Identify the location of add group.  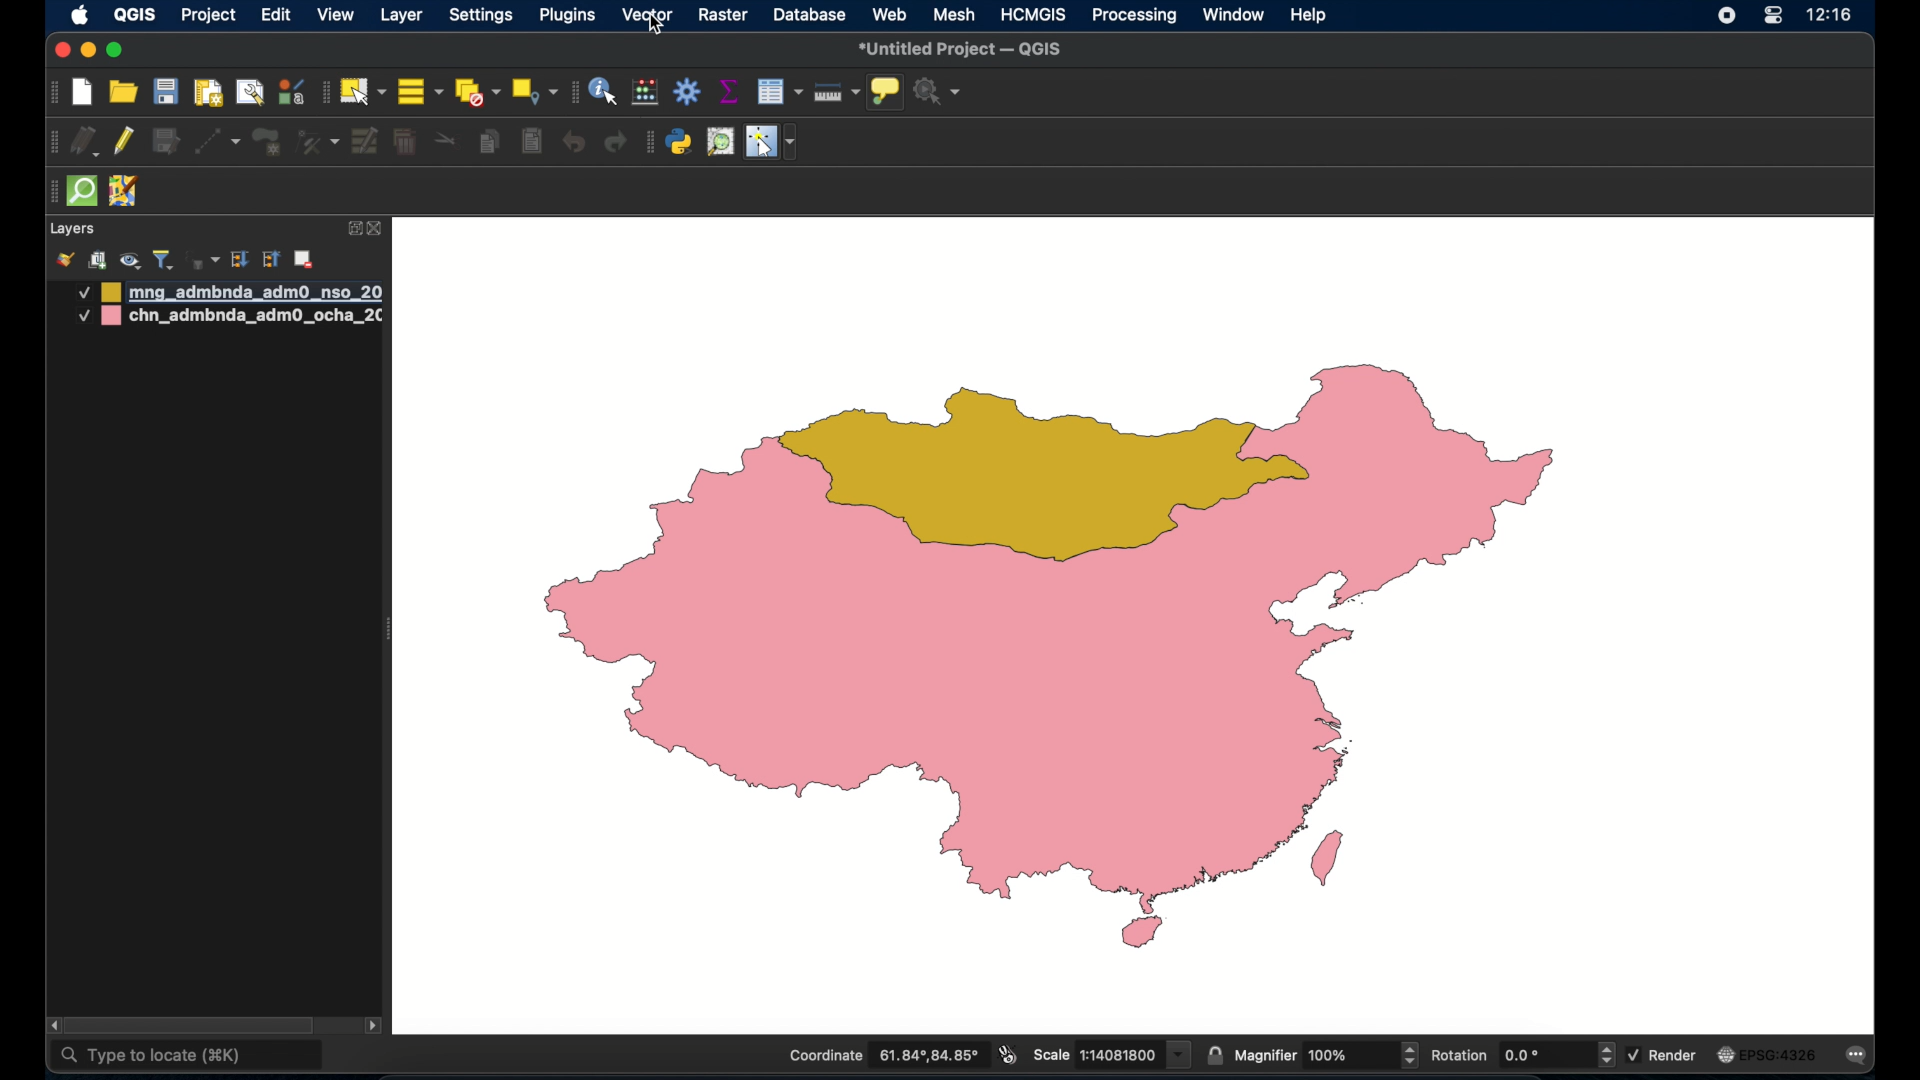
(97, 260).